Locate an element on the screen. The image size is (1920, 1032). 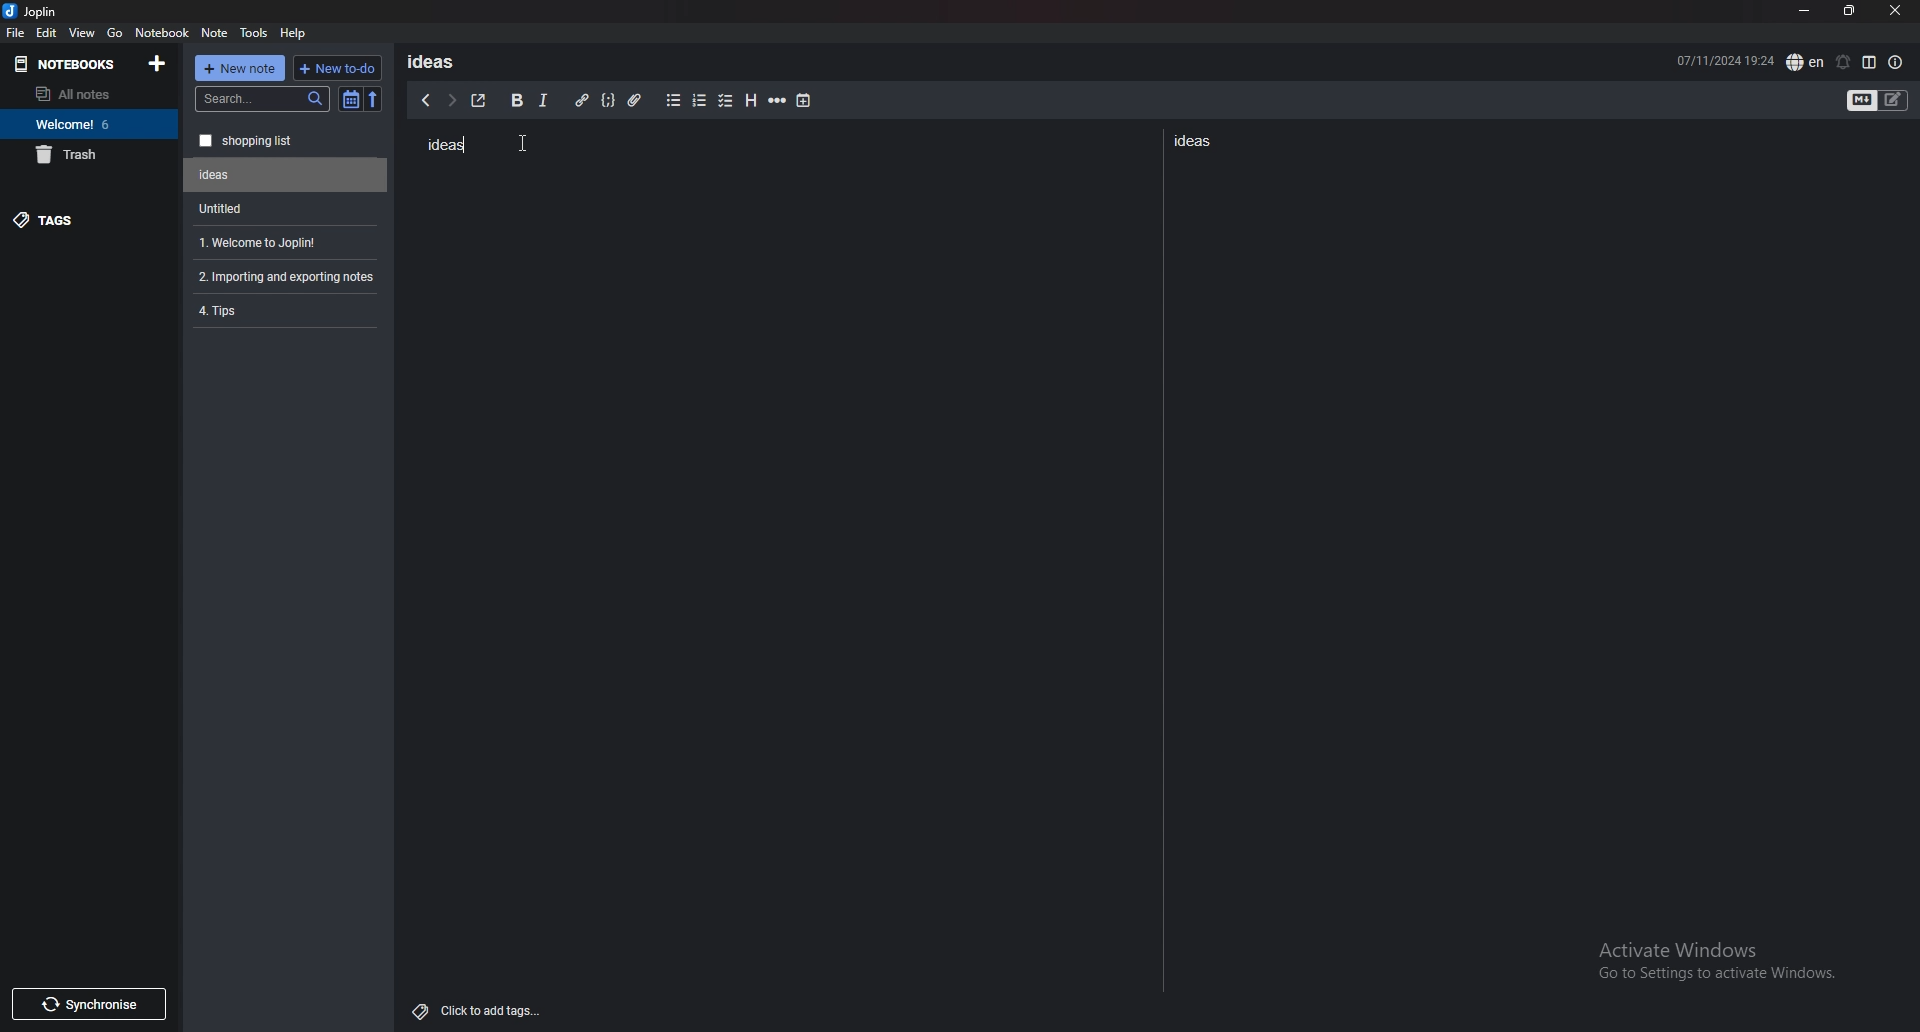
shopping list is located at coordinates (286, 141).